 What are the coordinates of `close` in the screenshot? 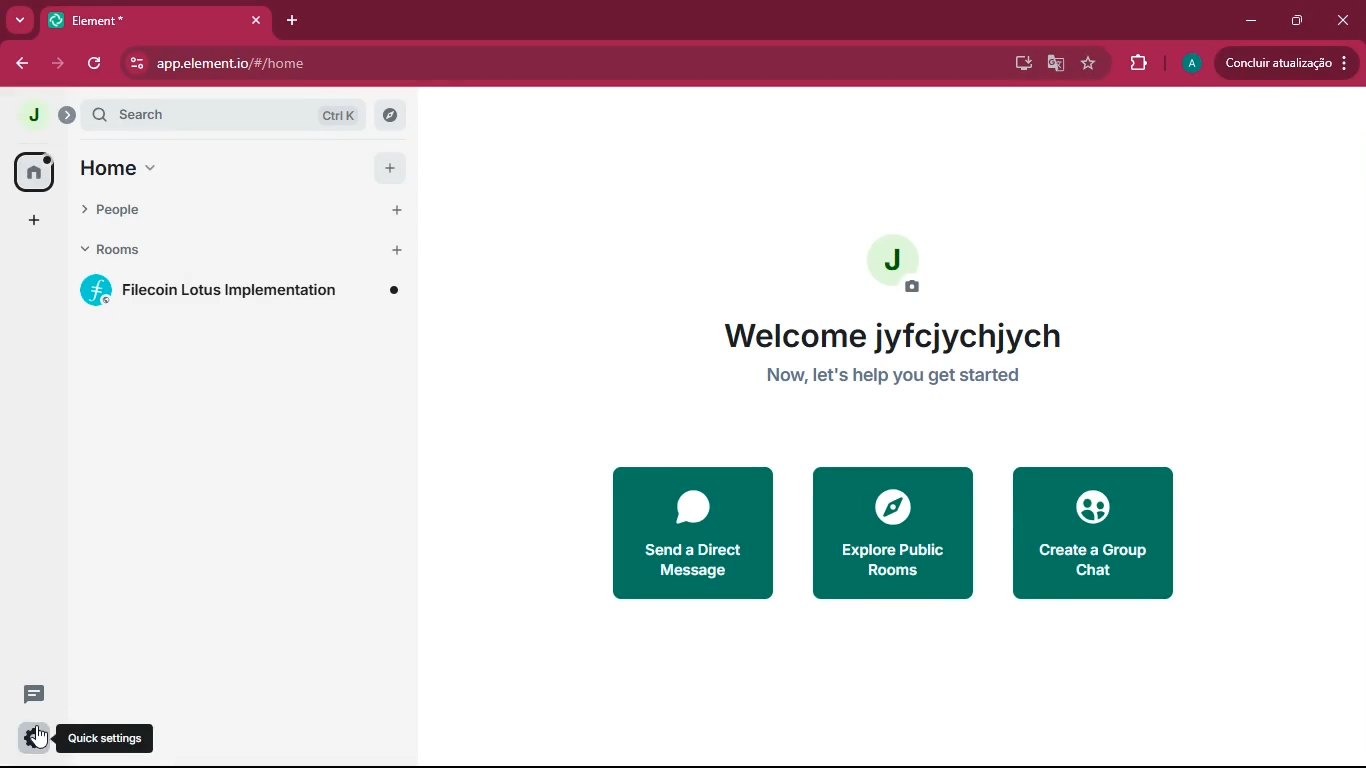 It's located at (1341, 21).